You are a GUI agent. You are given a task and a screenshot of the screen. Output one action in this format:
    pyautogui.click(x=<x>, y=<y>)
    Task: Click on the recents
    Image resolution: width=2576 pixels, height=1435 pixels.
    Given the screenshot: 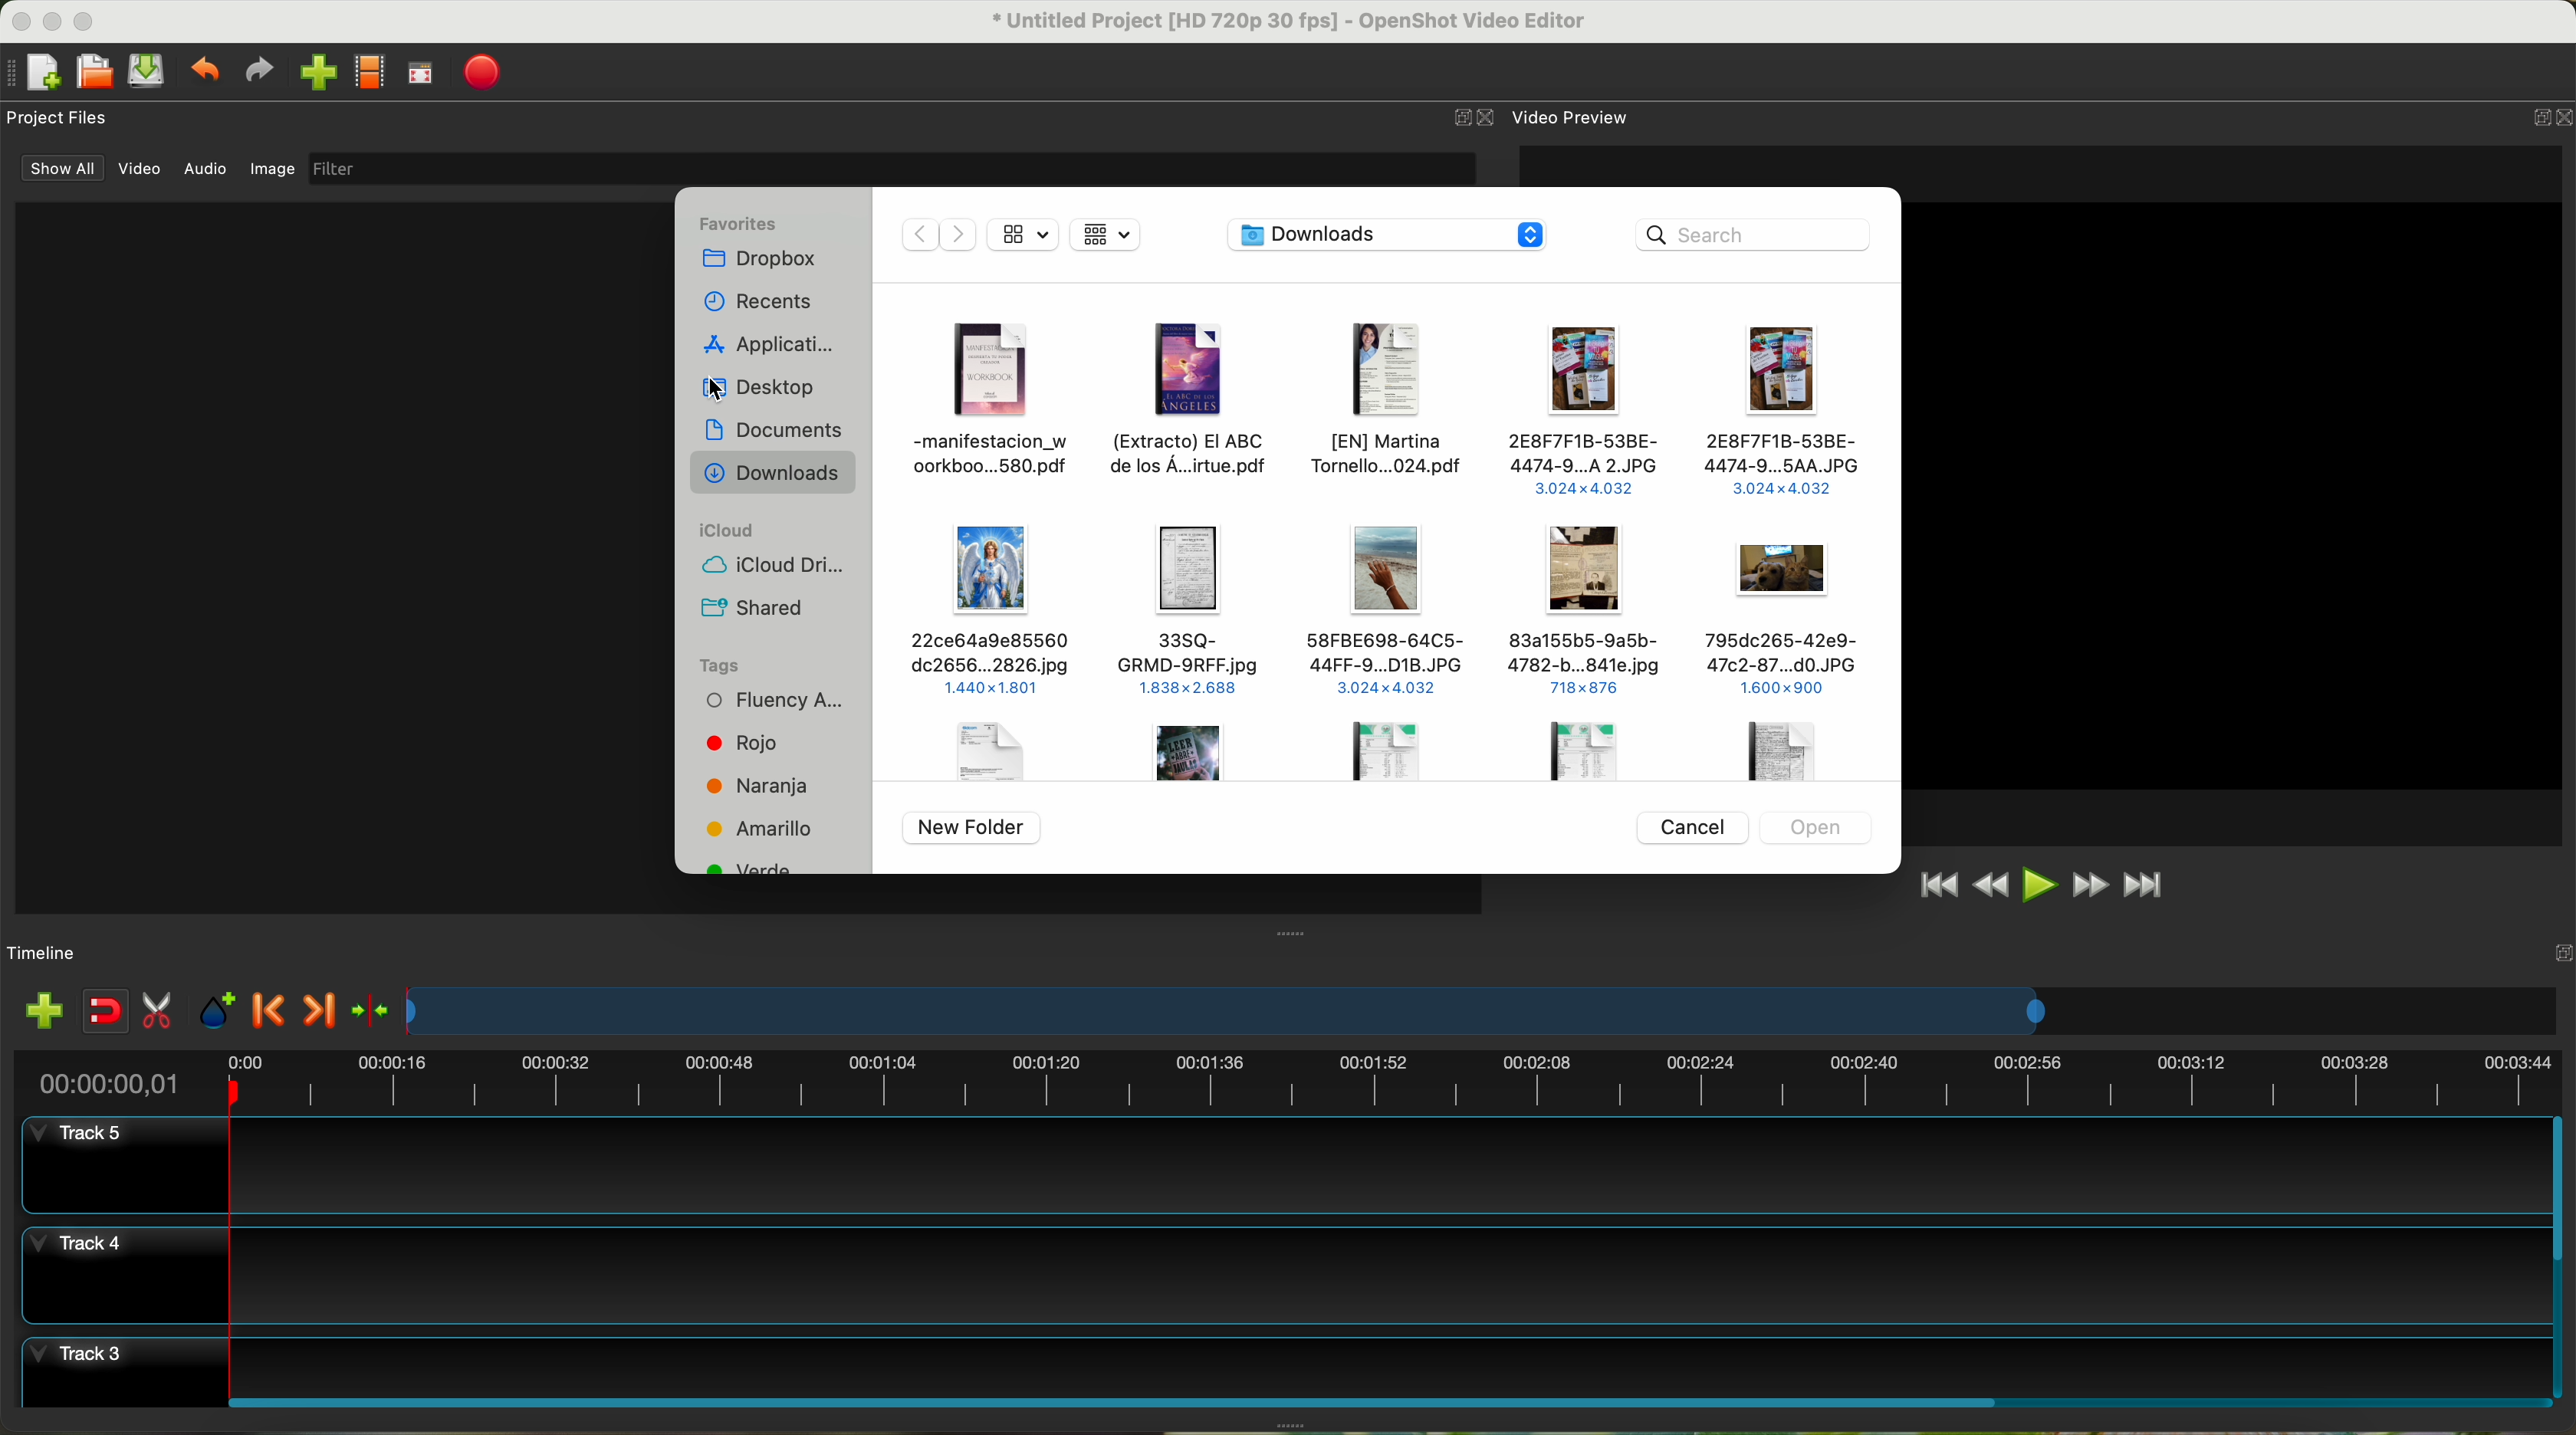 What is the action you would take?
    pyautogui.click(x=765, y=300)
    